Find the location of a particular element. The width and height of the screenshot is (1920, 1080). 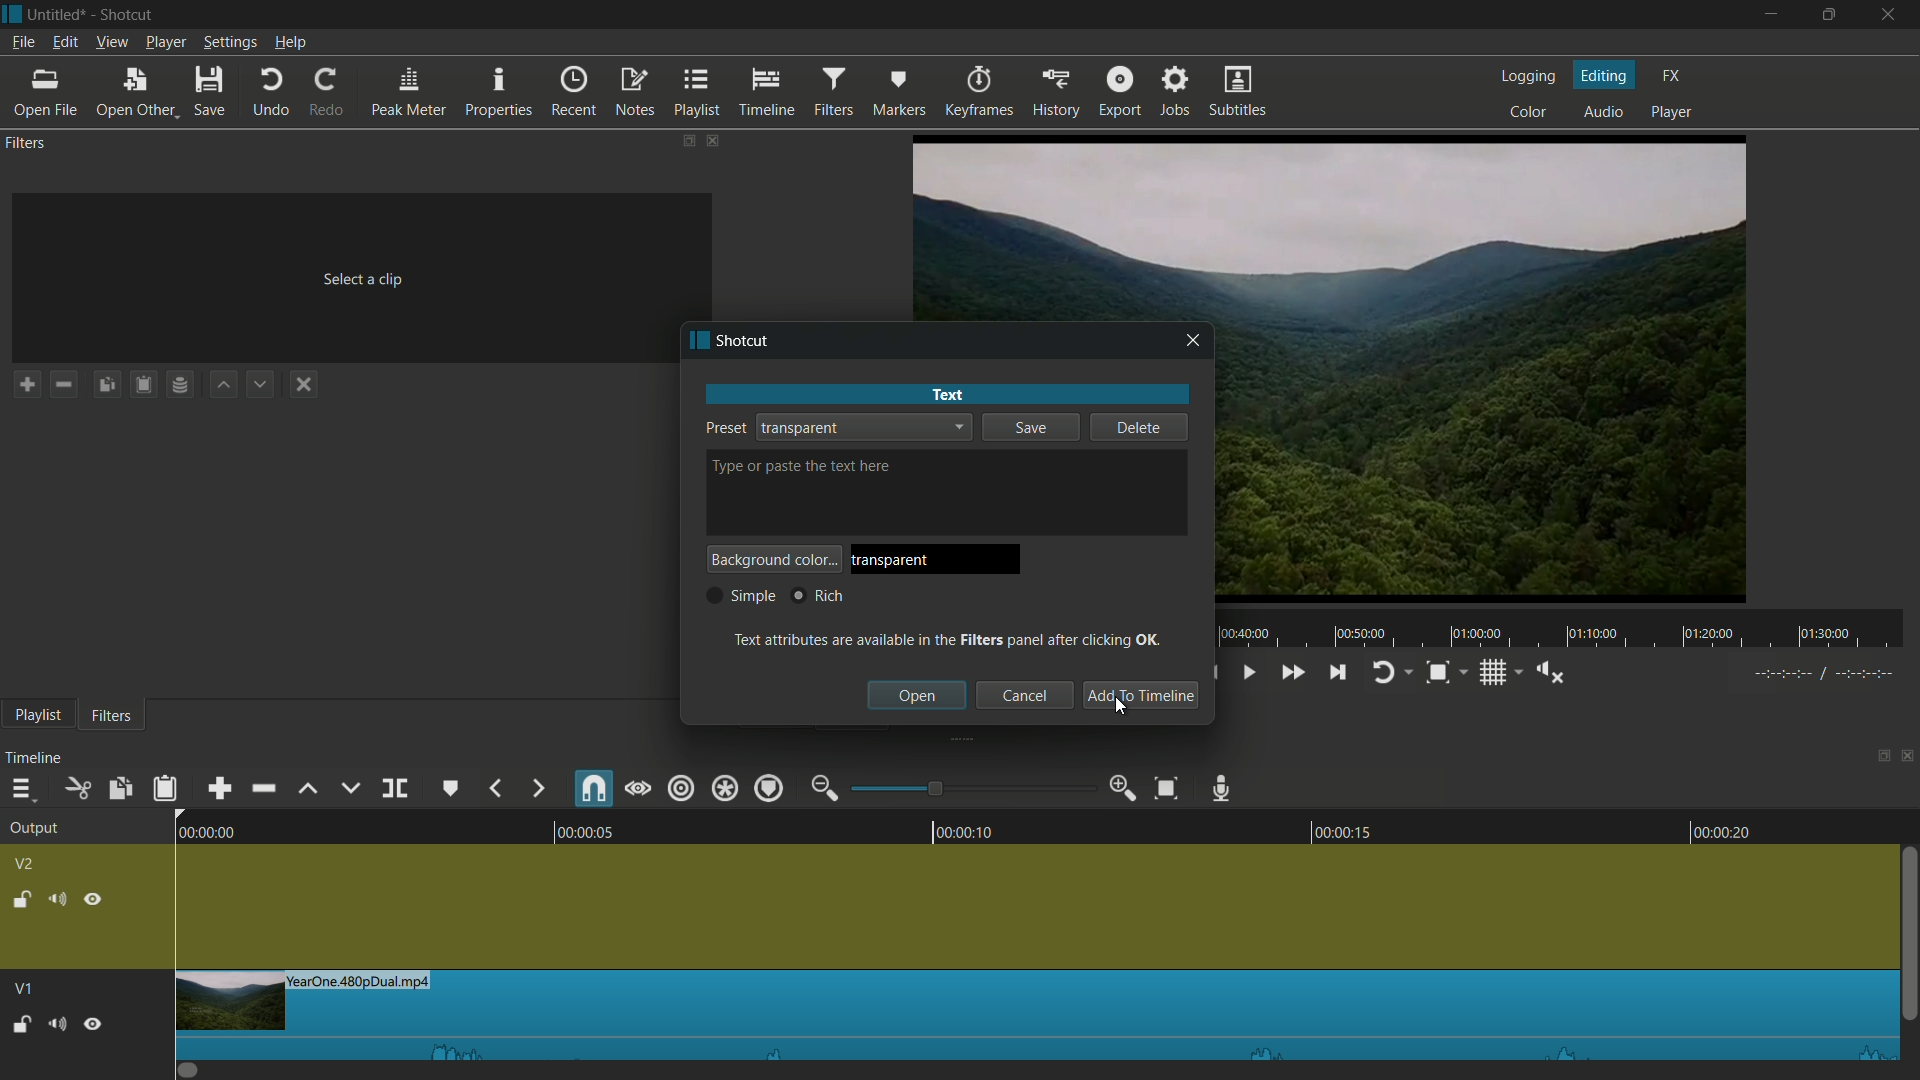

save is located at coordinates (209, 93).